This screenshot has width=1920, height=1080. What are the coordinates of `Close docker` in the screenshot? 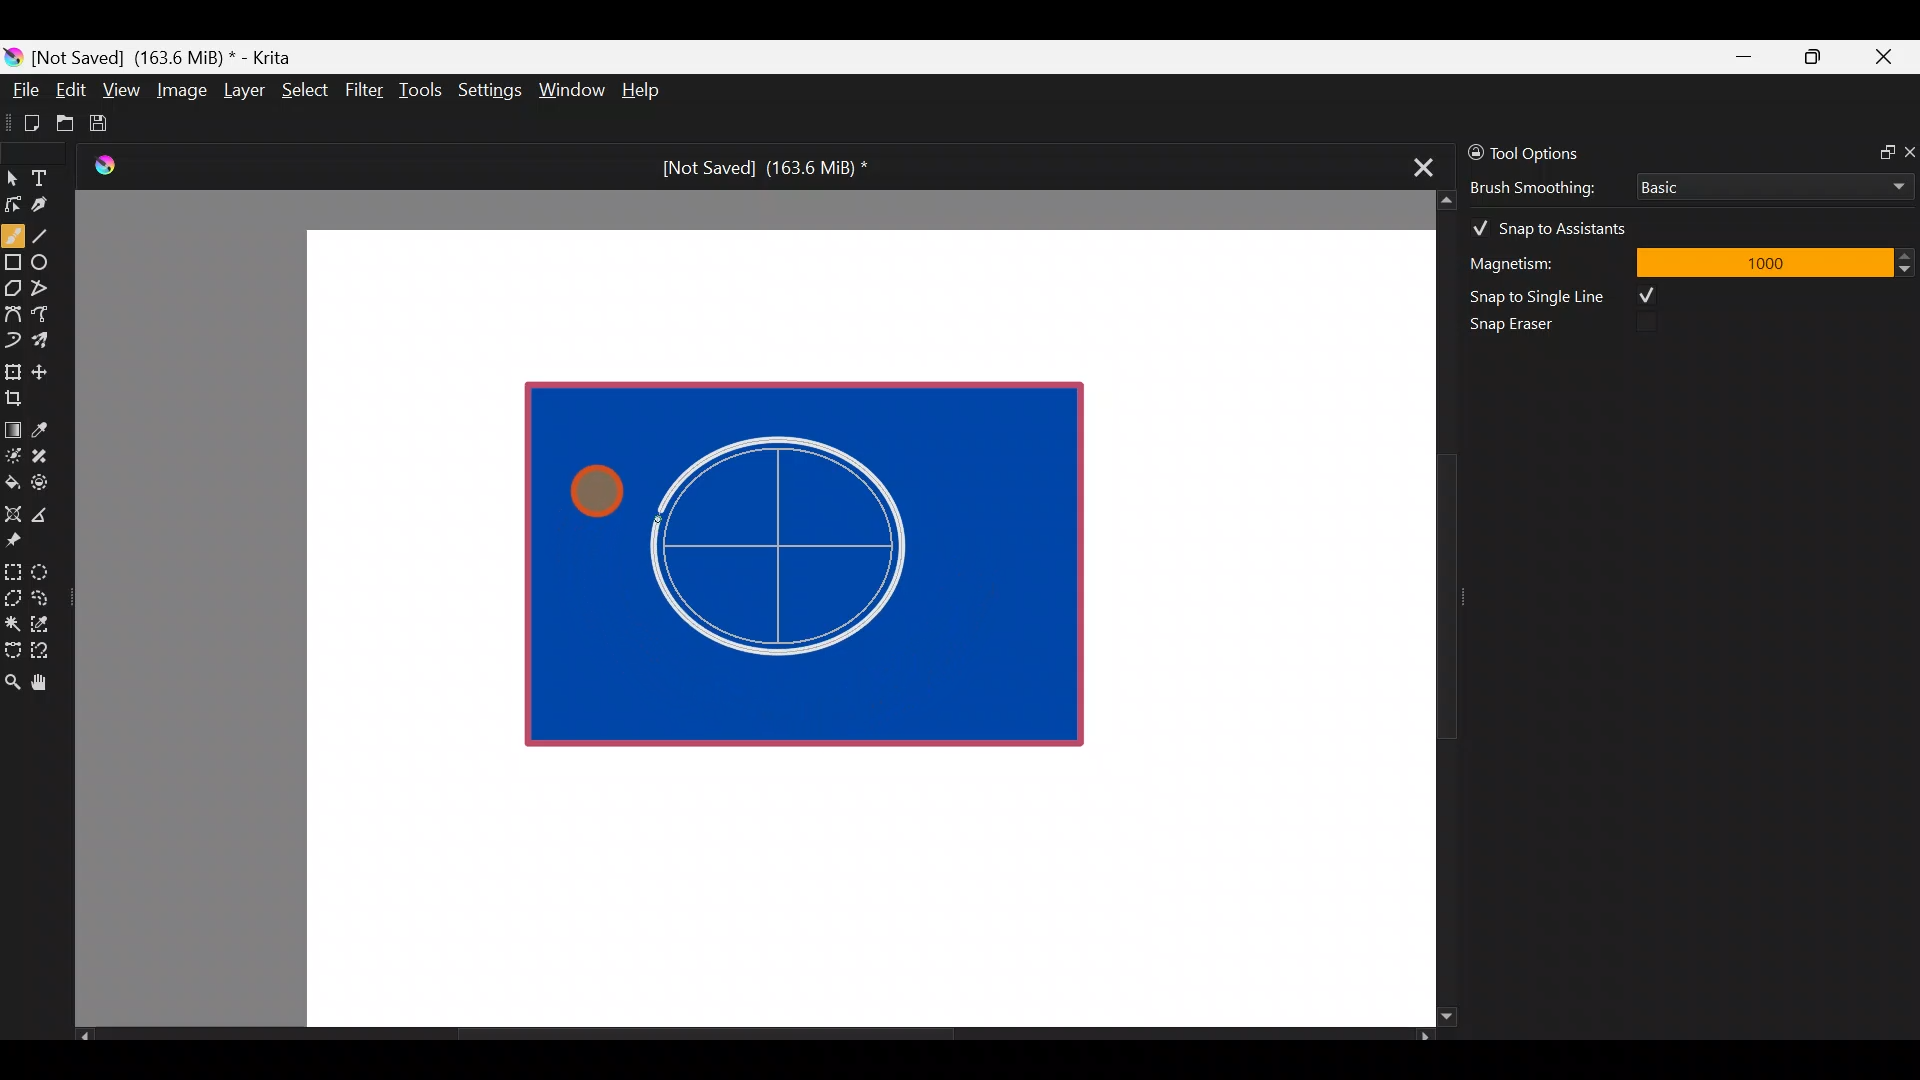 It's located at (1908, 151).